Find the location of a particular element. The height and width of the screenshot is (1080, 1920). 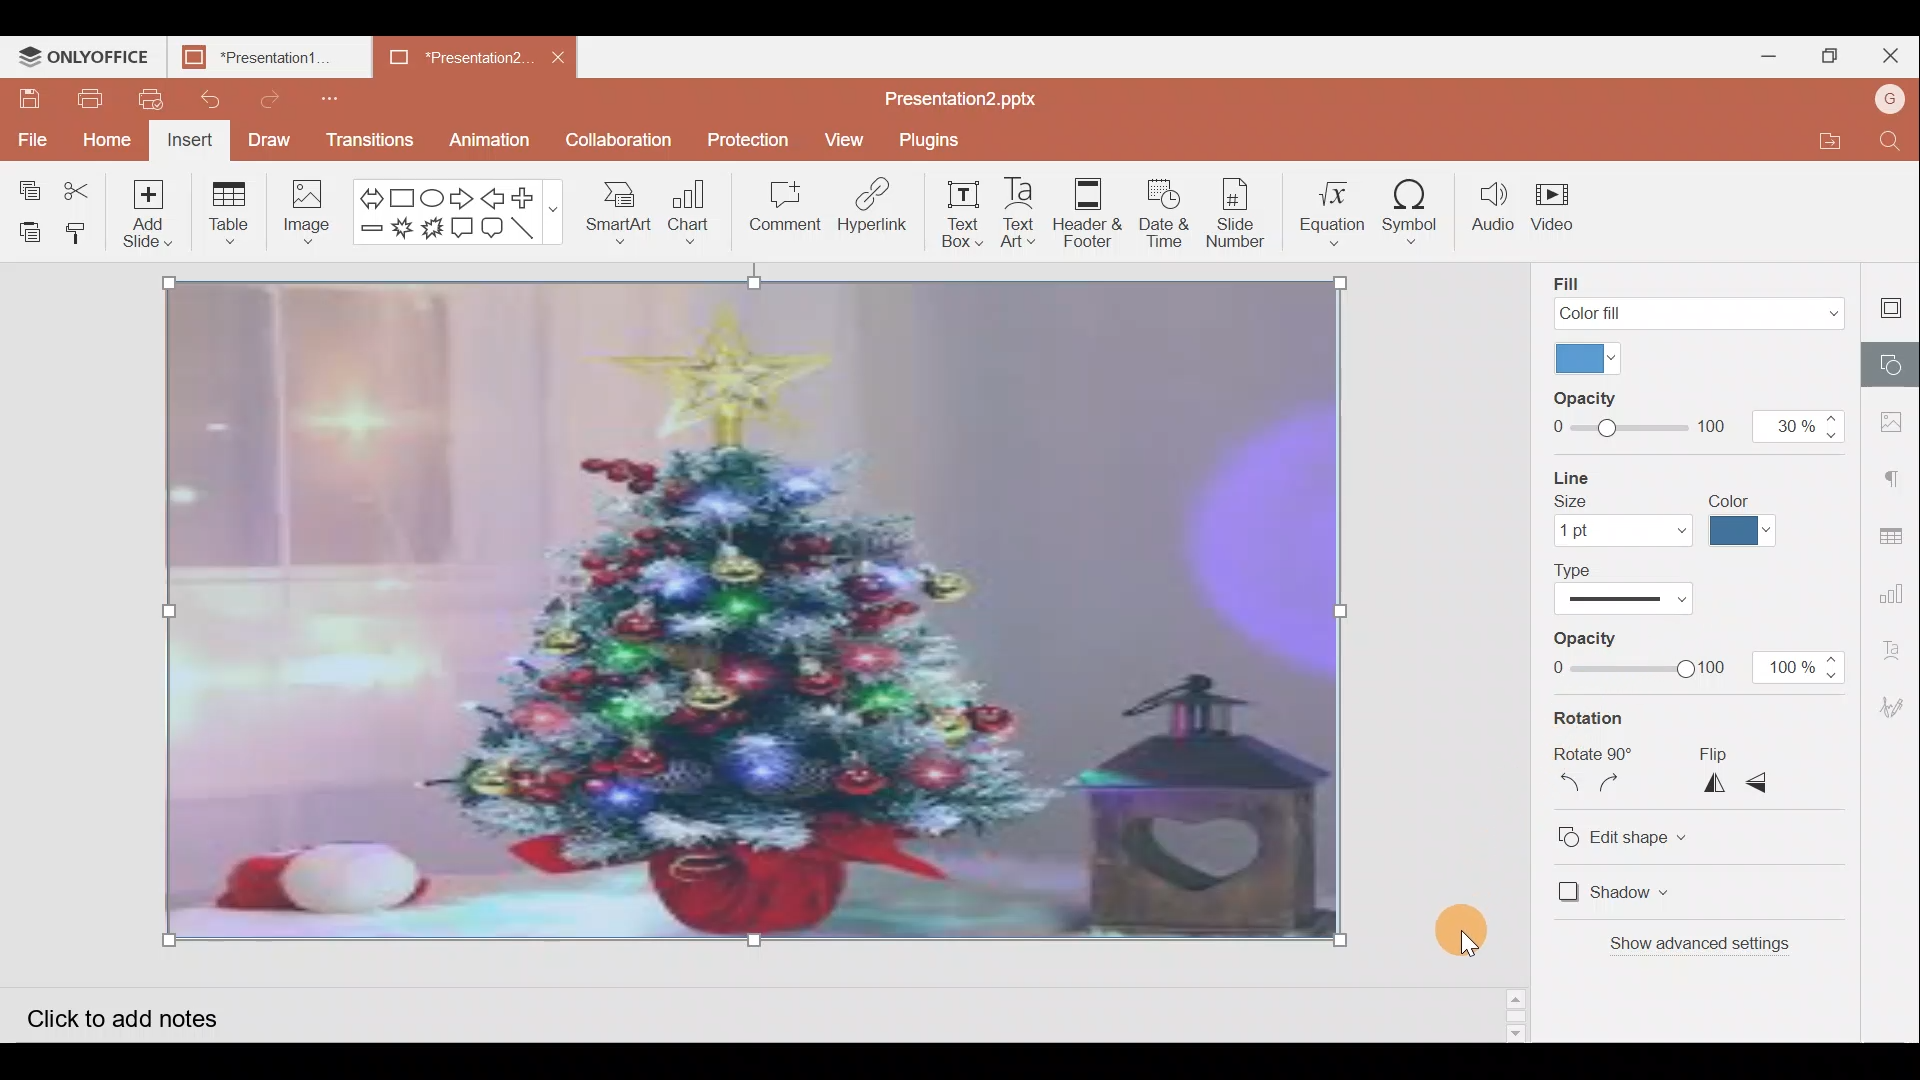

Customize quick access toolbar is located at coordinates (324, 95).